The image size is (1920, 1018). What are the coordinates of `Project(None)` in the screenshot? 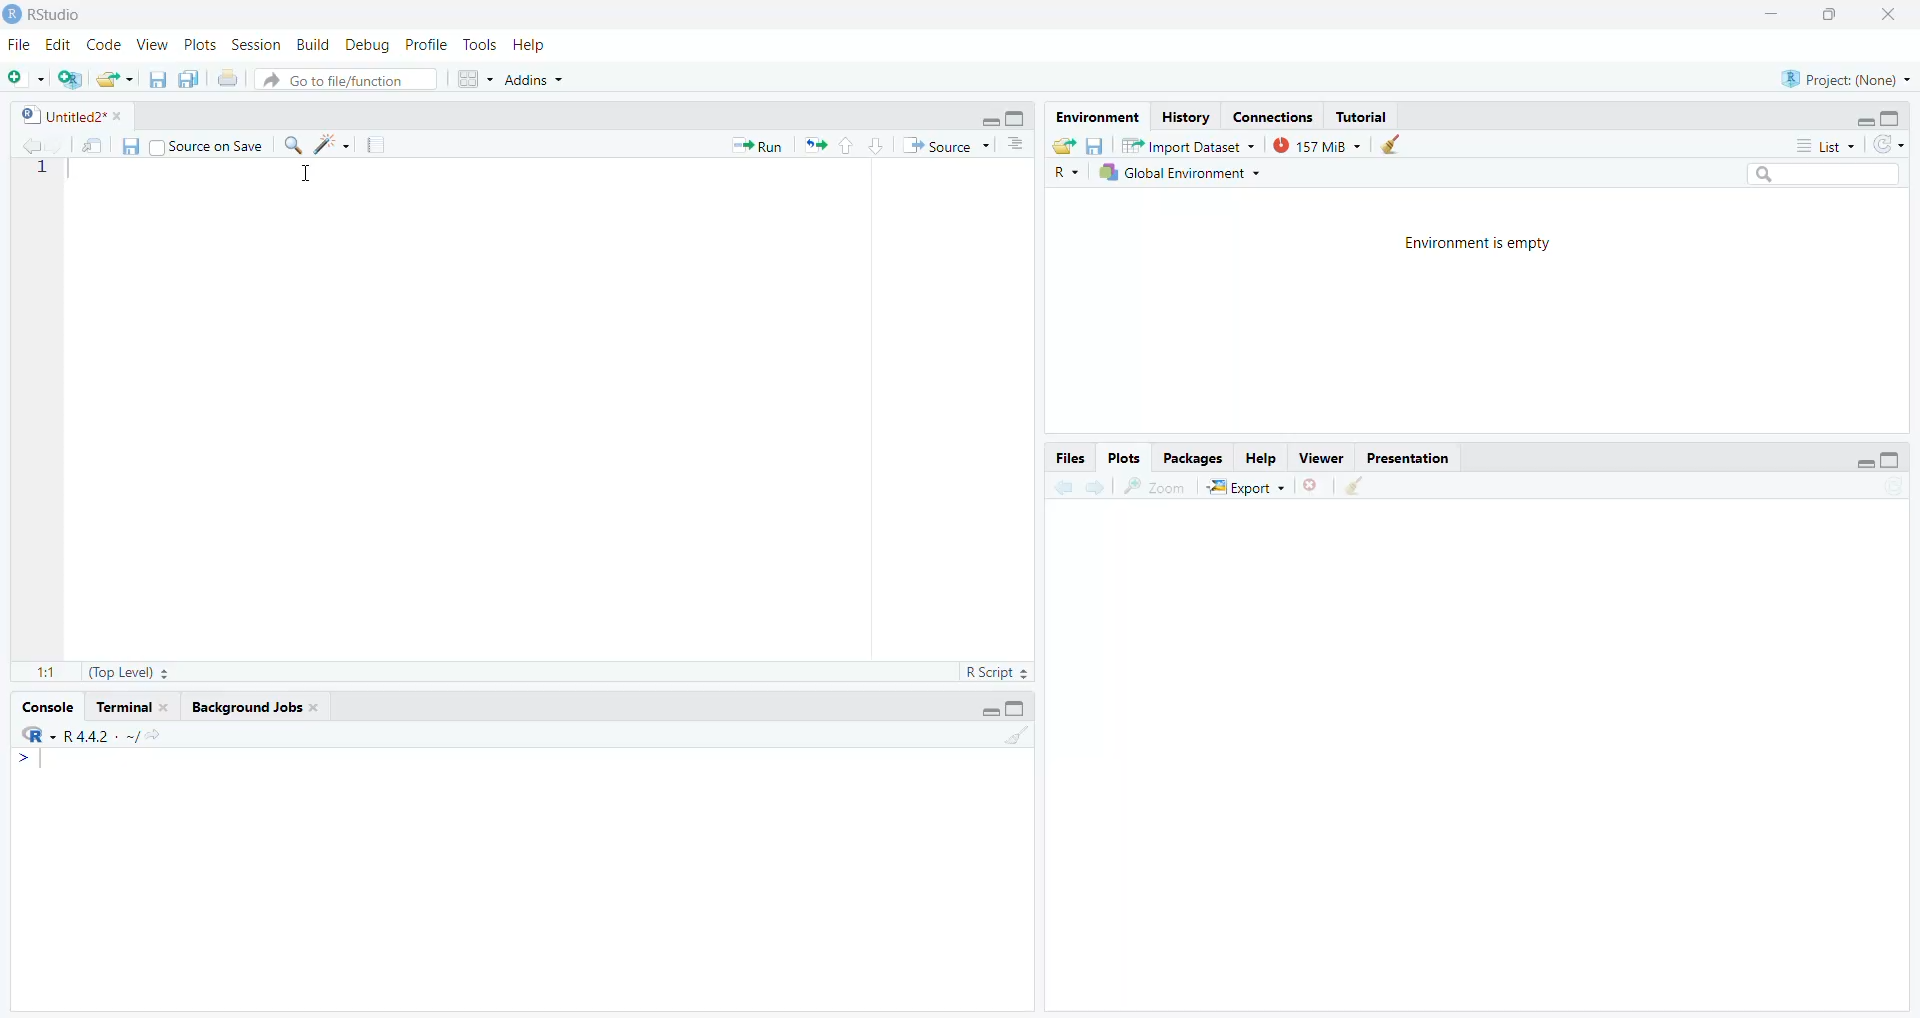 It's located at (1852, 79).